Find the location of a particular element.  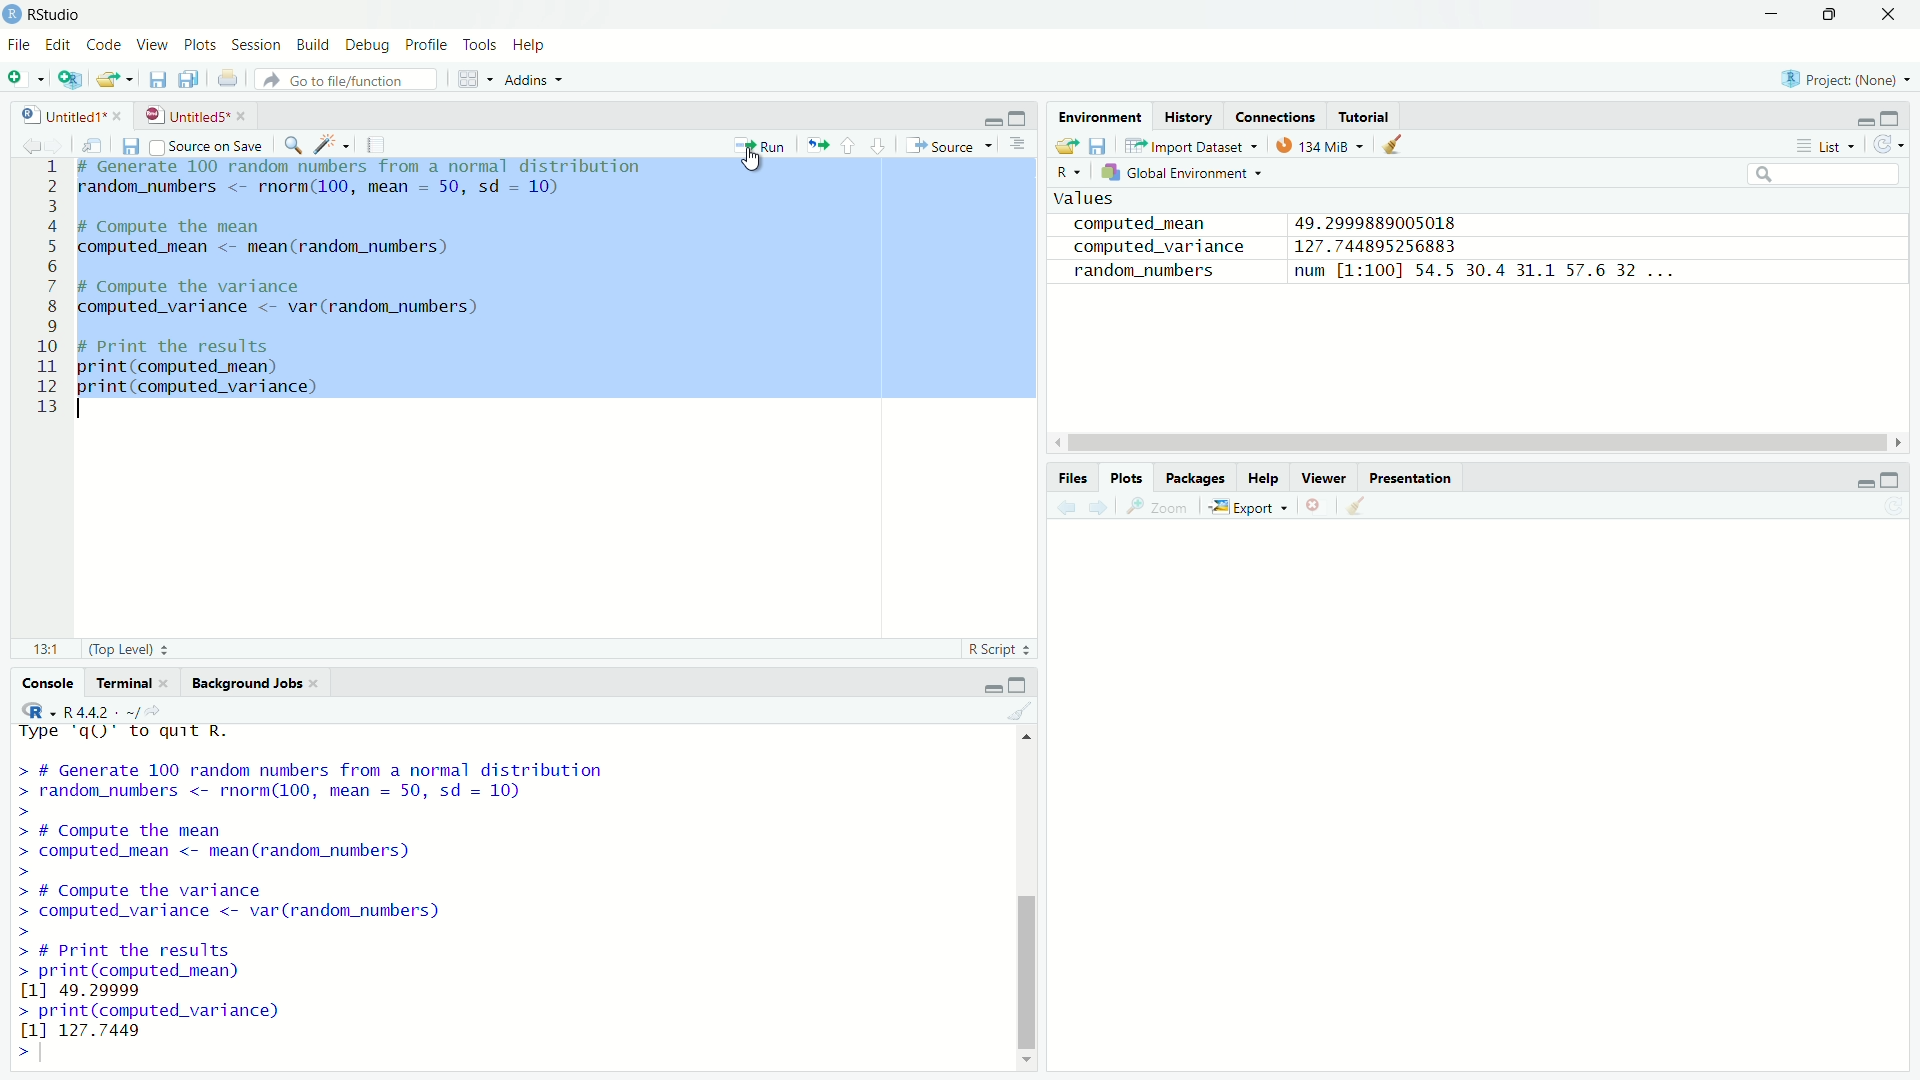

compile report is located at coordinates (377, 144).